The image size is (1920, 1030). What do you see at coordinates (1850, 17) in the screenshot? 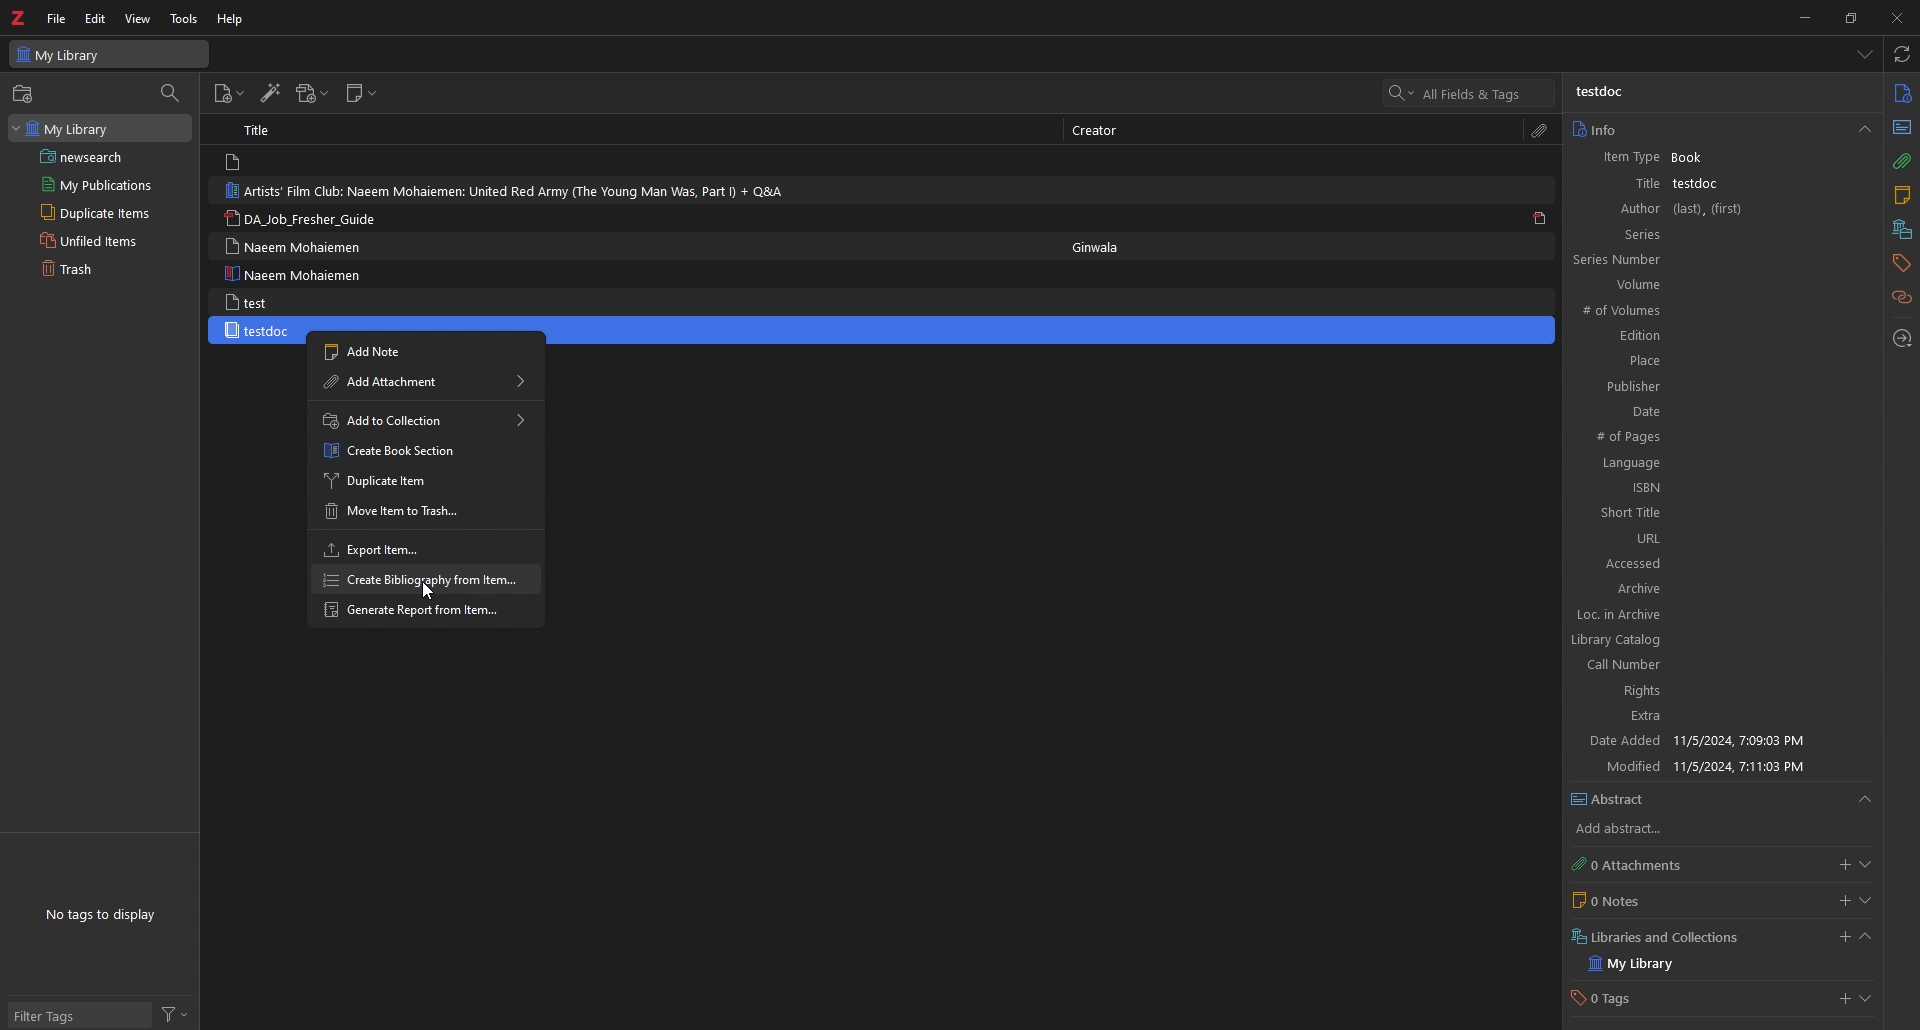
I see `resize` at bounding box center [1850, 17].